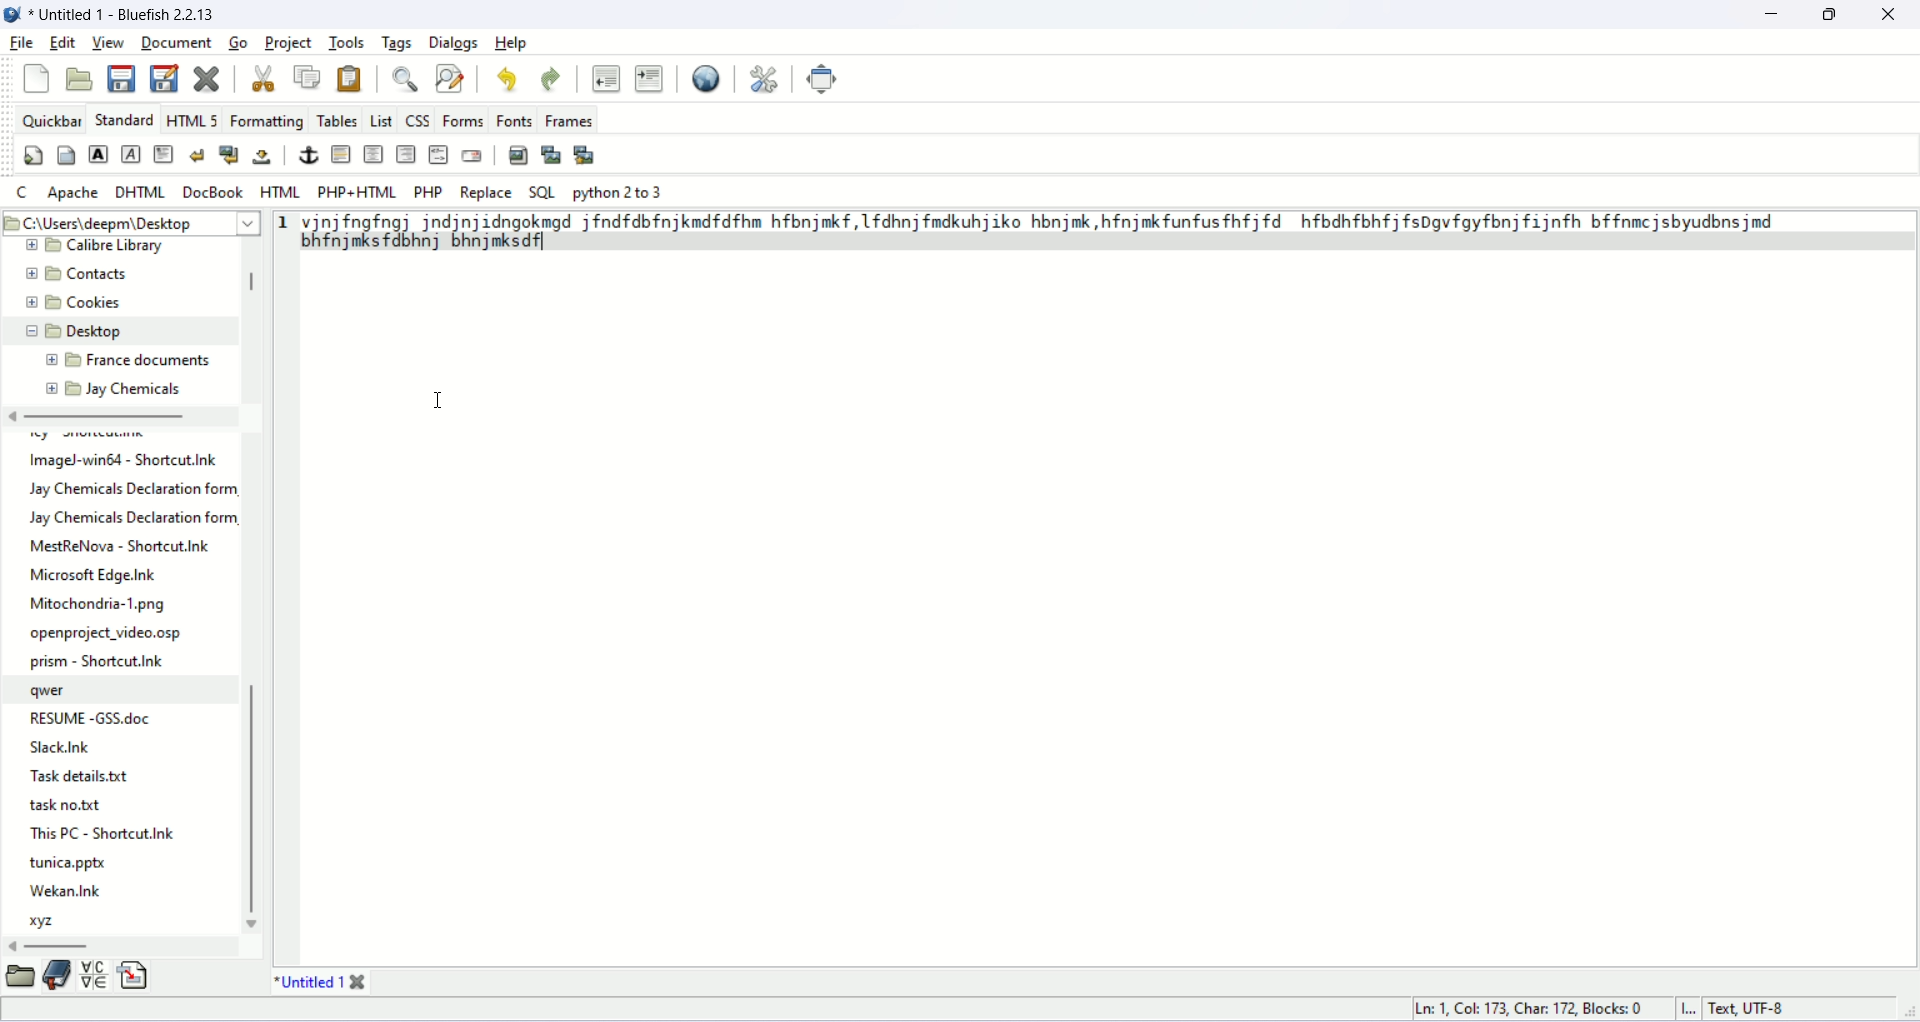 The image size is (1920, 1022). What do you see at coordinates (100, 331) in the screenshot?
I see `Desktop` at bounding box center [100, 331].